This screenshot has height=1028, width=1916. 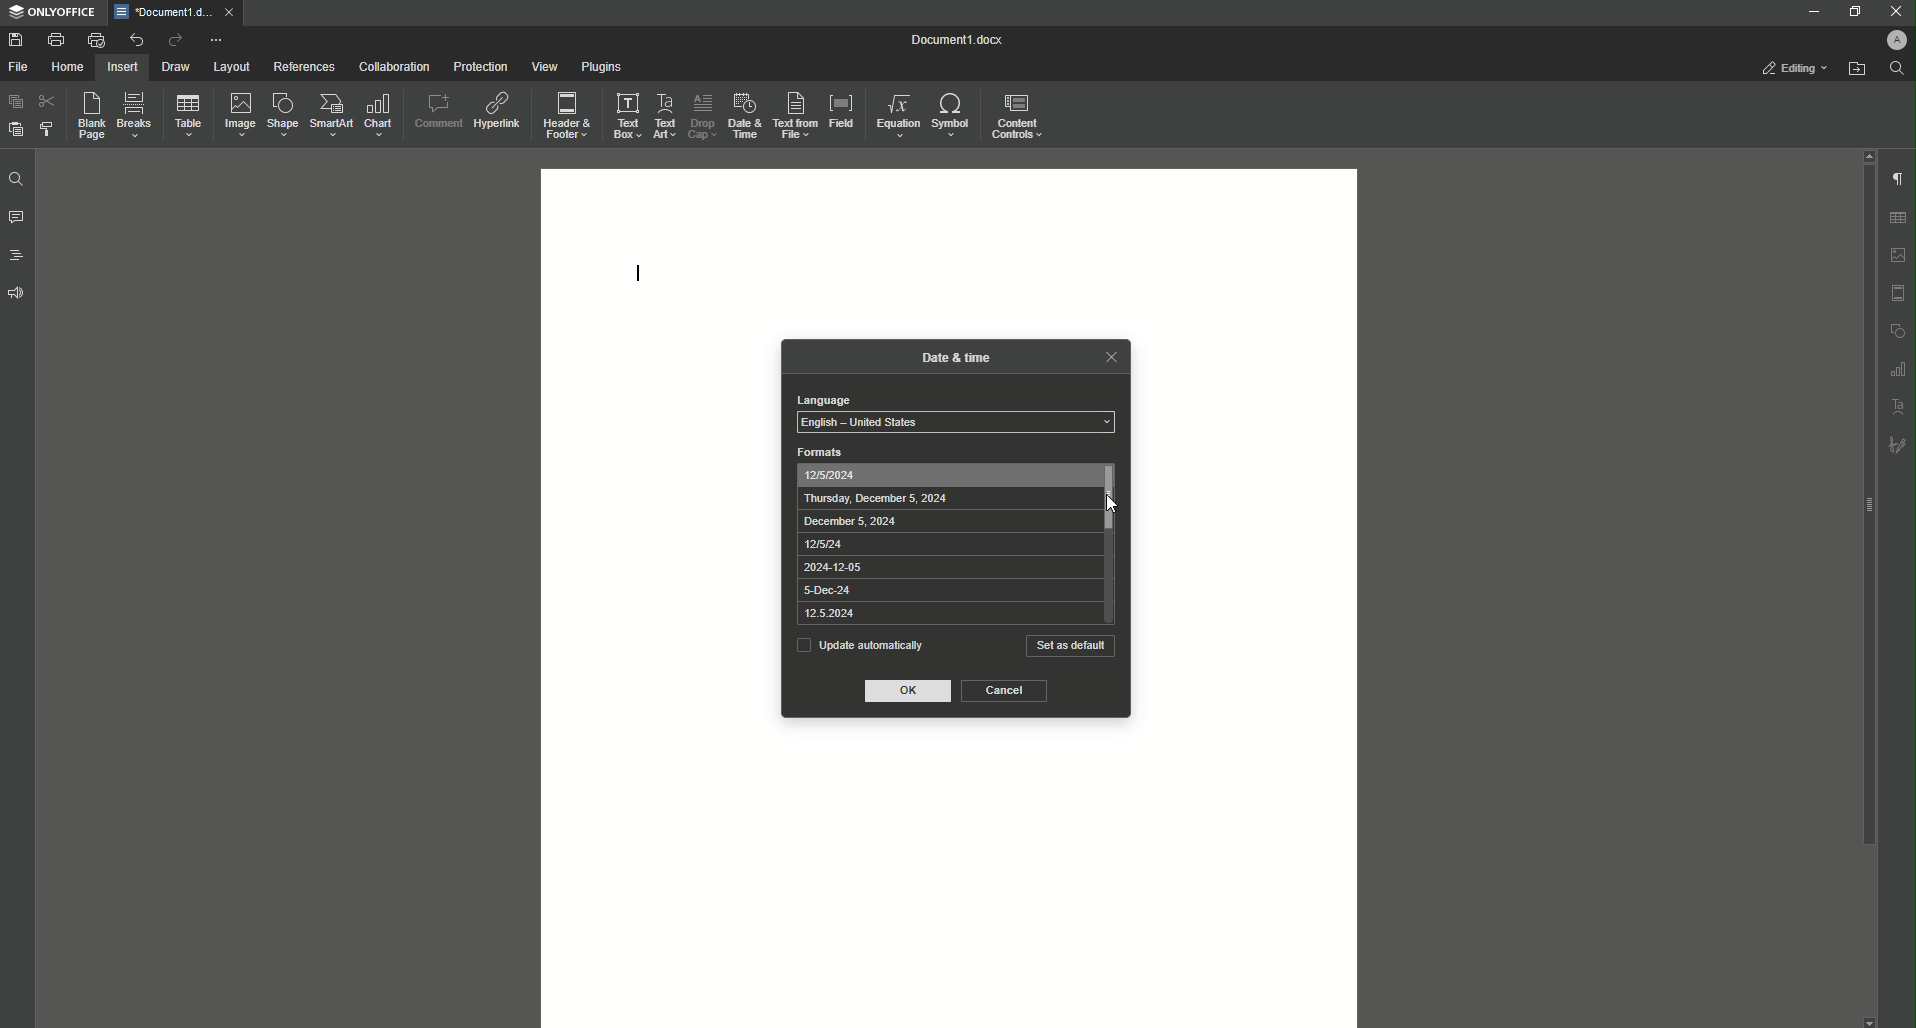 I want to click on Insert, so click(x=123, y=66).